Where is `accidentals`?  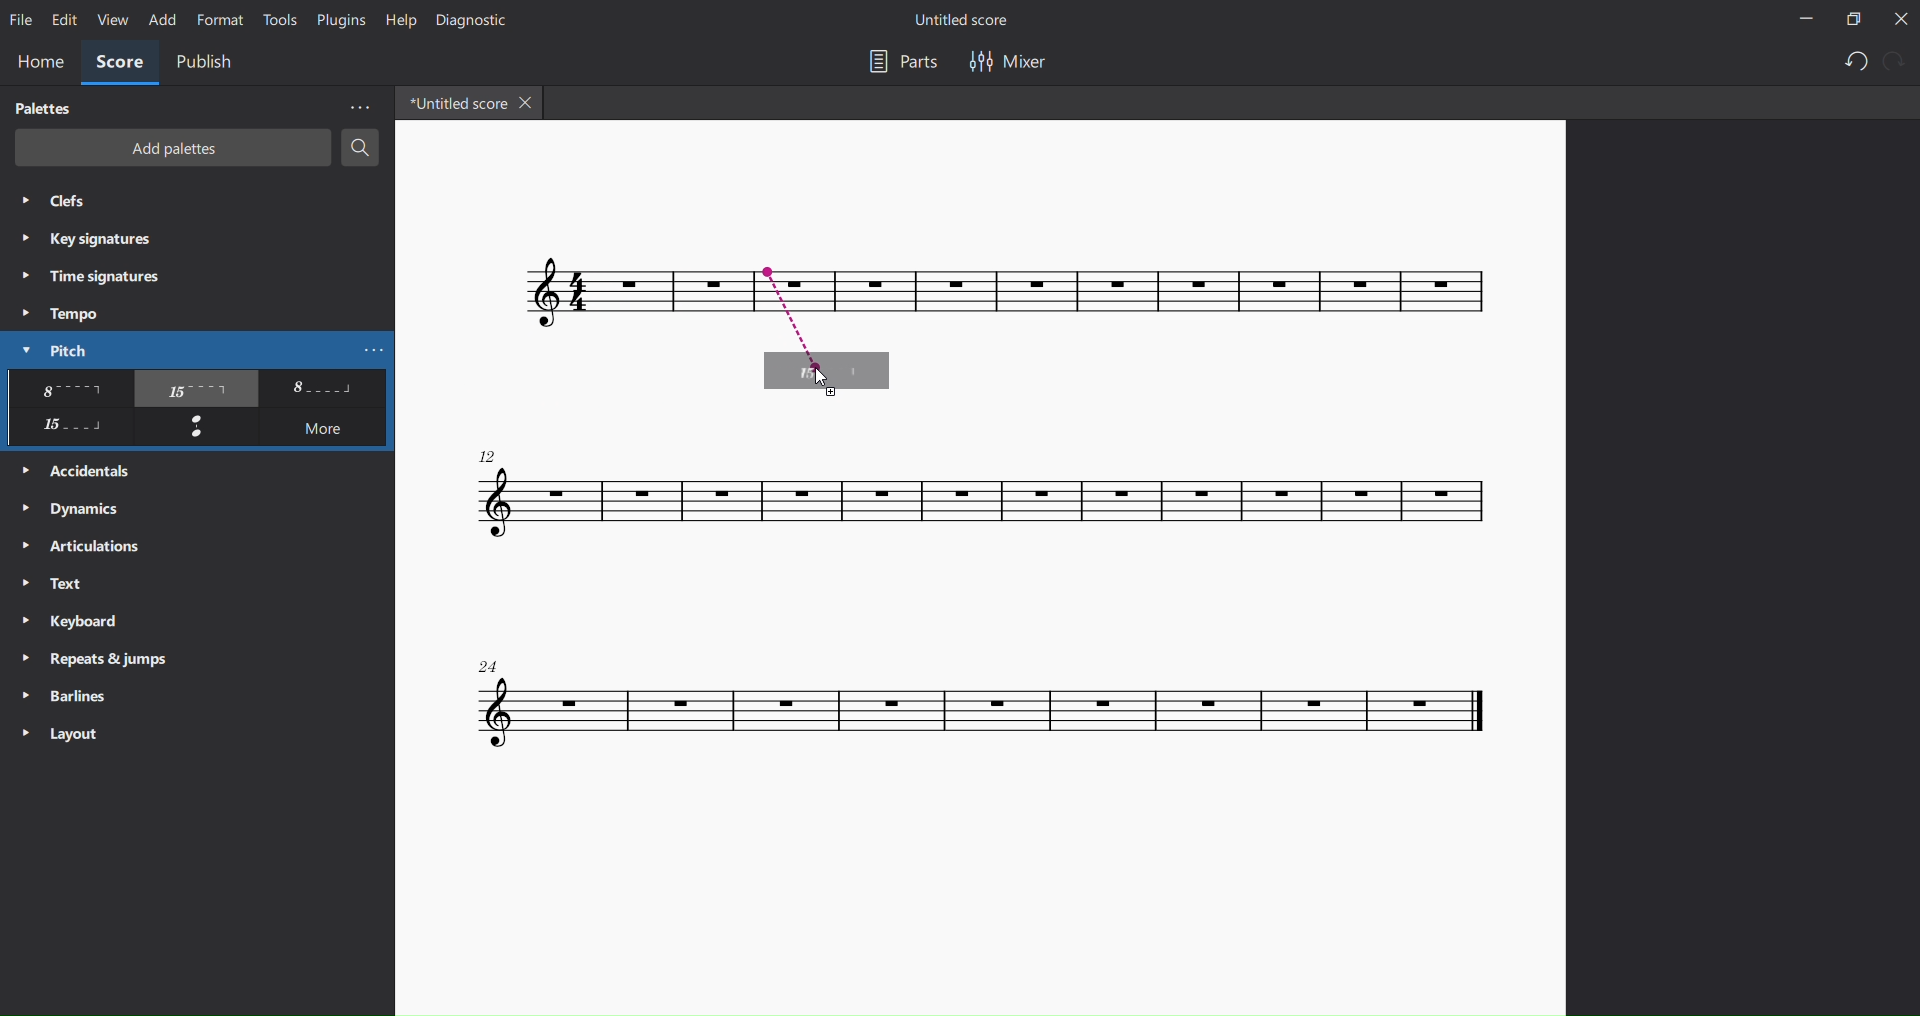 accidentals is located at coordinates (86, 468).